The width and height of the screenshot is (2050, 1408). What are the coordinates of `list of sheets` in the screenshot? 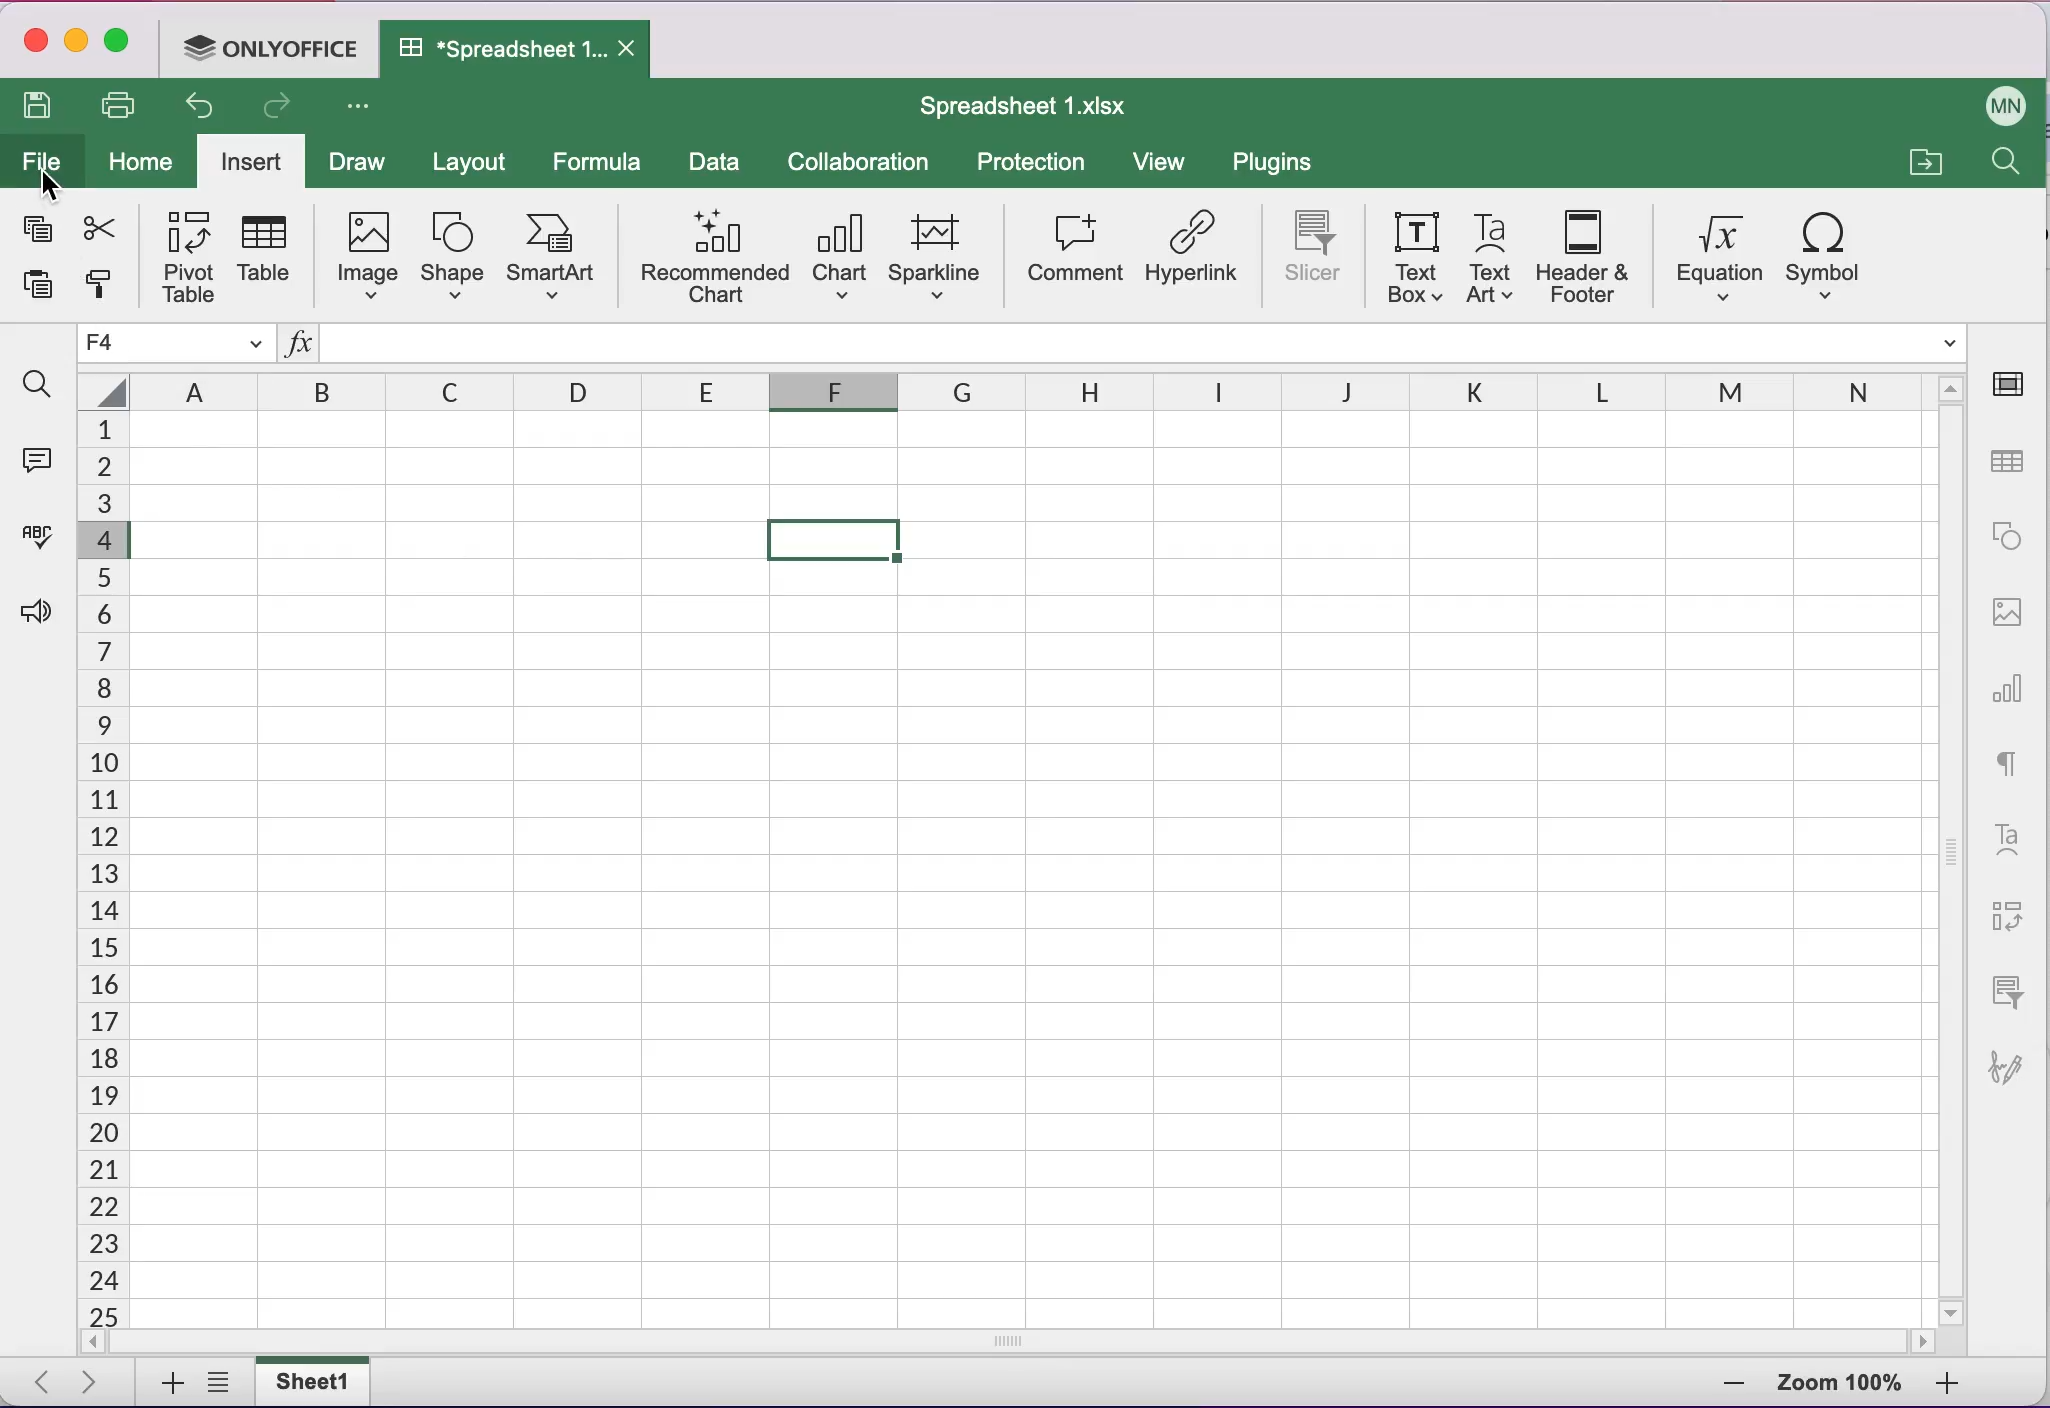 It's located at (215, 1382).